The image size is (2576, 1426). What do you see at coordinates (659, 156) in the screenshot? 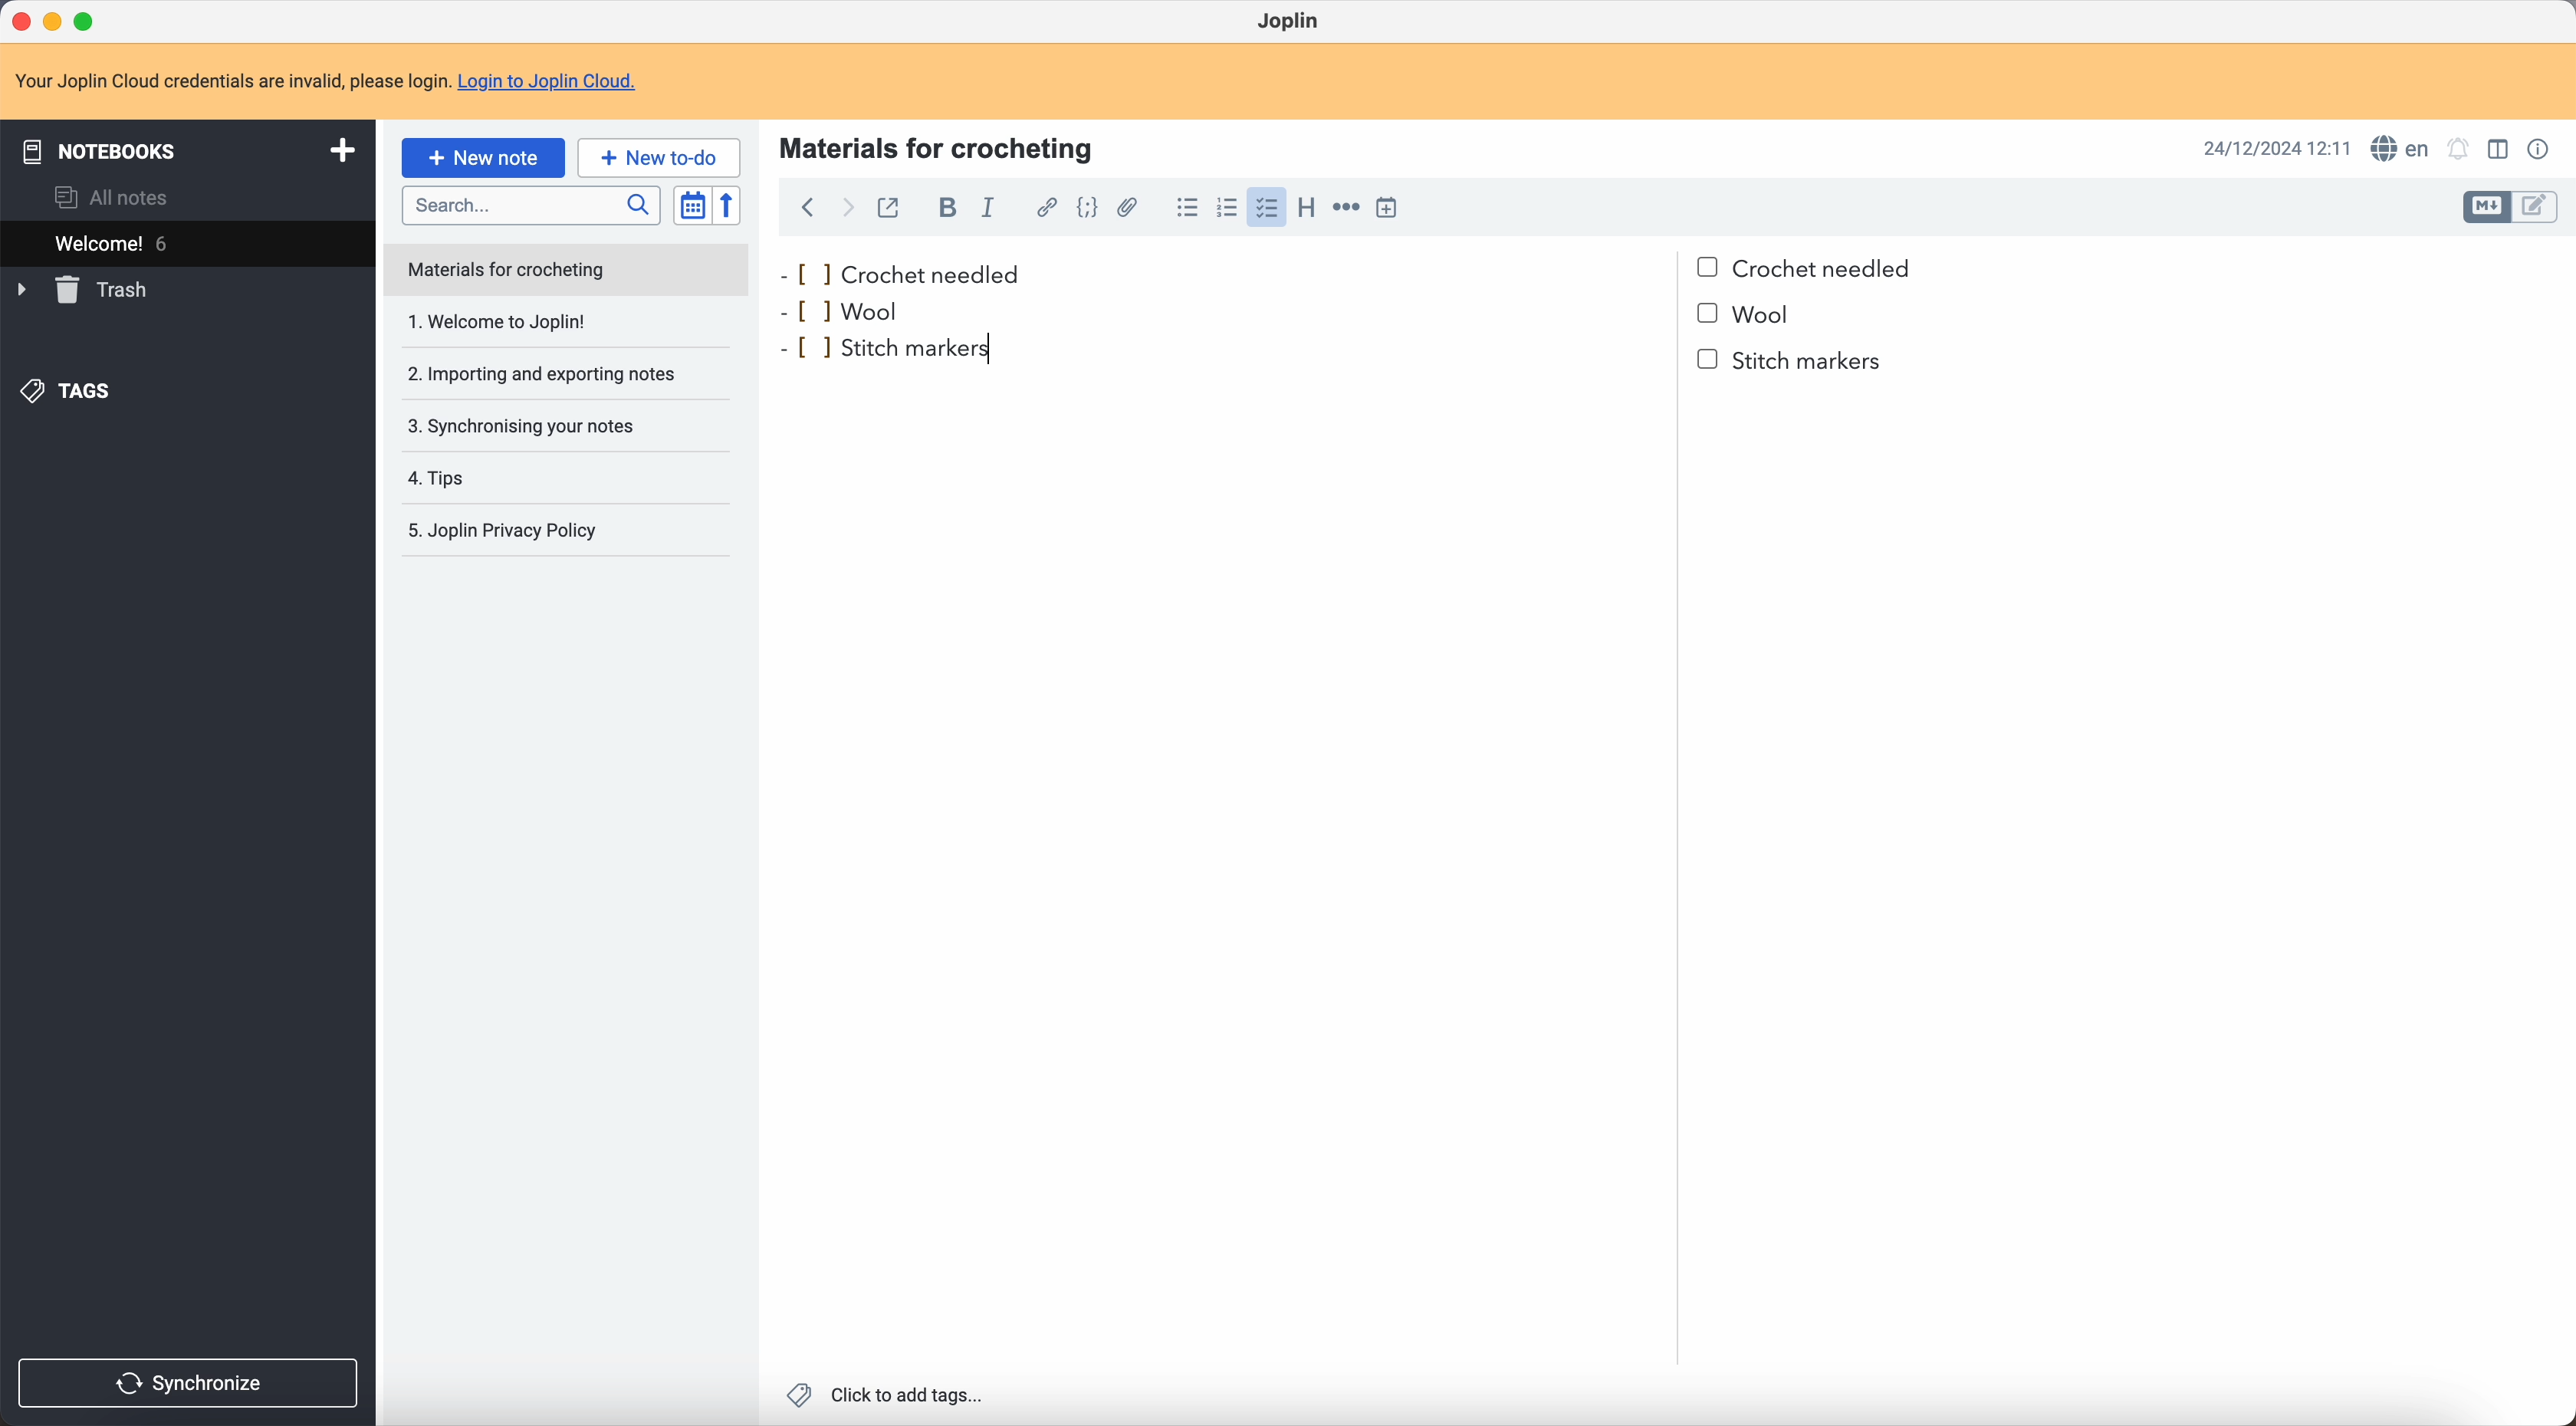
I see `new to-do` at bounding box center [659, 156].